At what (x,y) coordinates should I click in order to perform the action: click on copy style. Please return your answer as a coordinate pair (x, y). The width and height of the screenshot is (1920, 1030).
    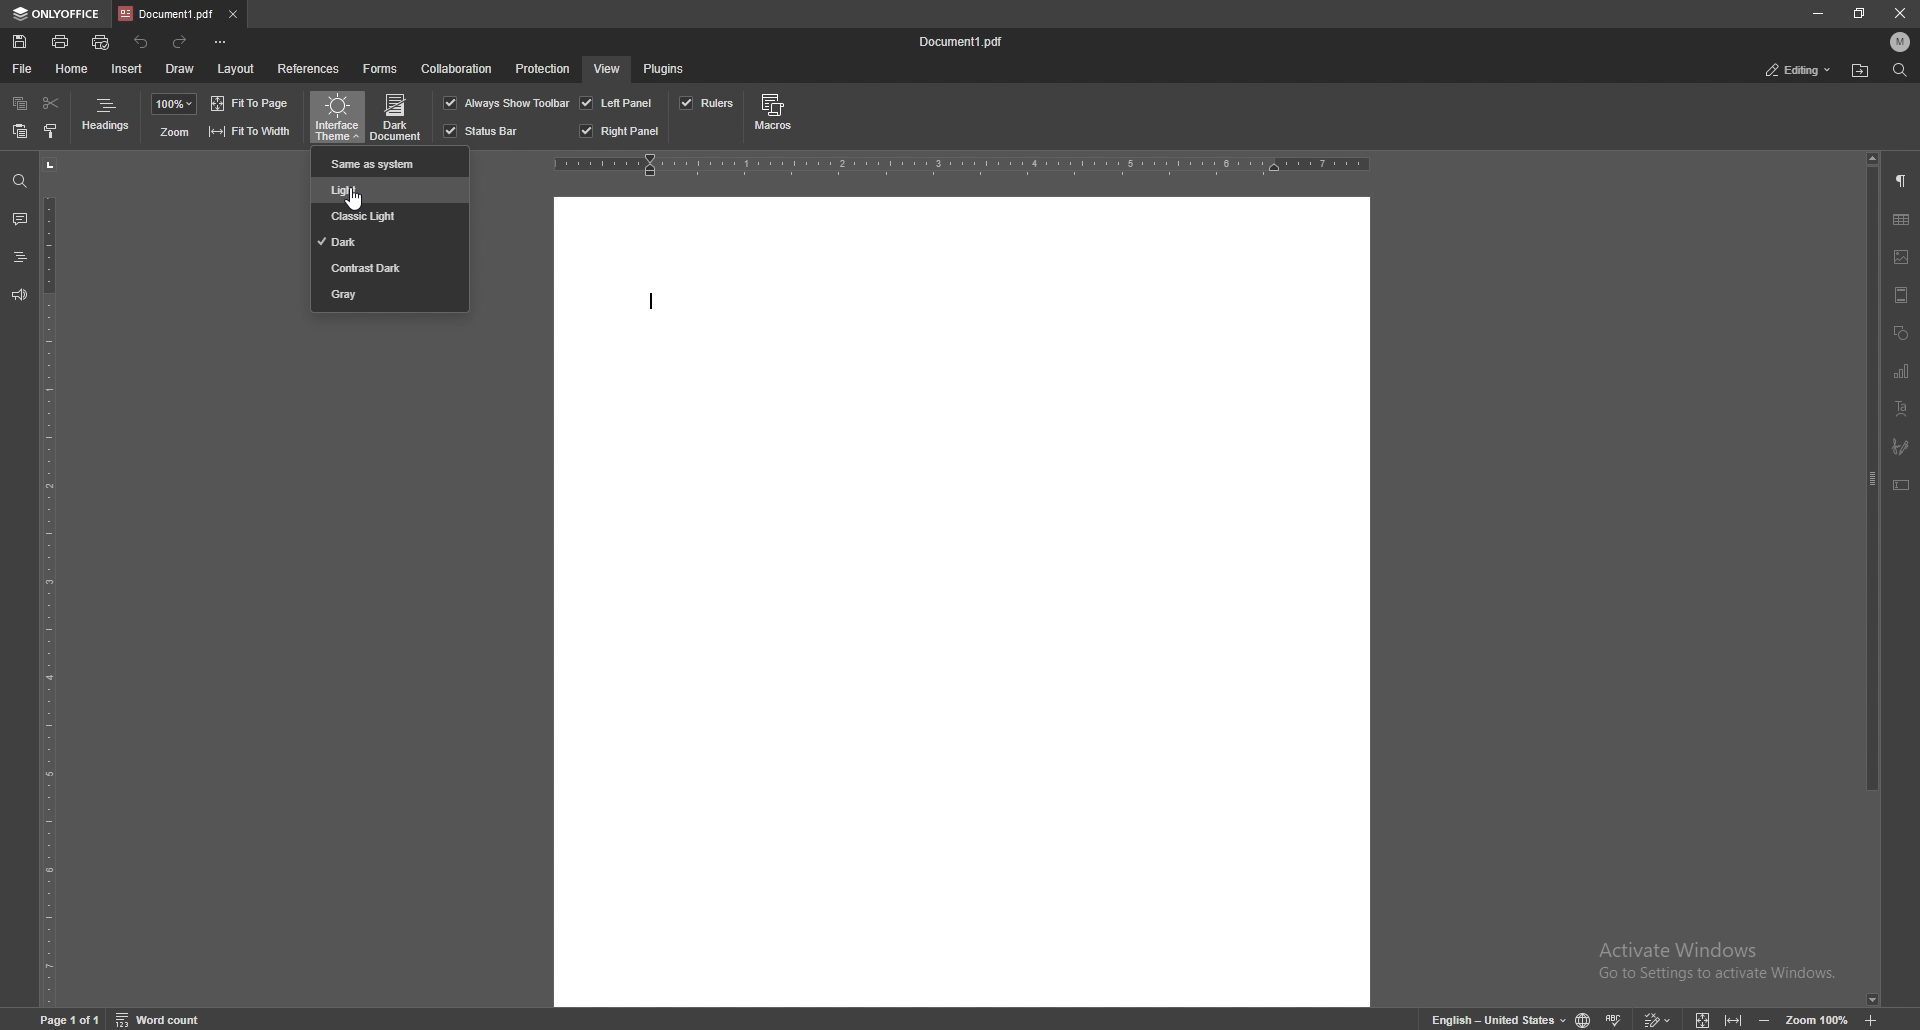
    Looking at the image, I should click on (51, 131).